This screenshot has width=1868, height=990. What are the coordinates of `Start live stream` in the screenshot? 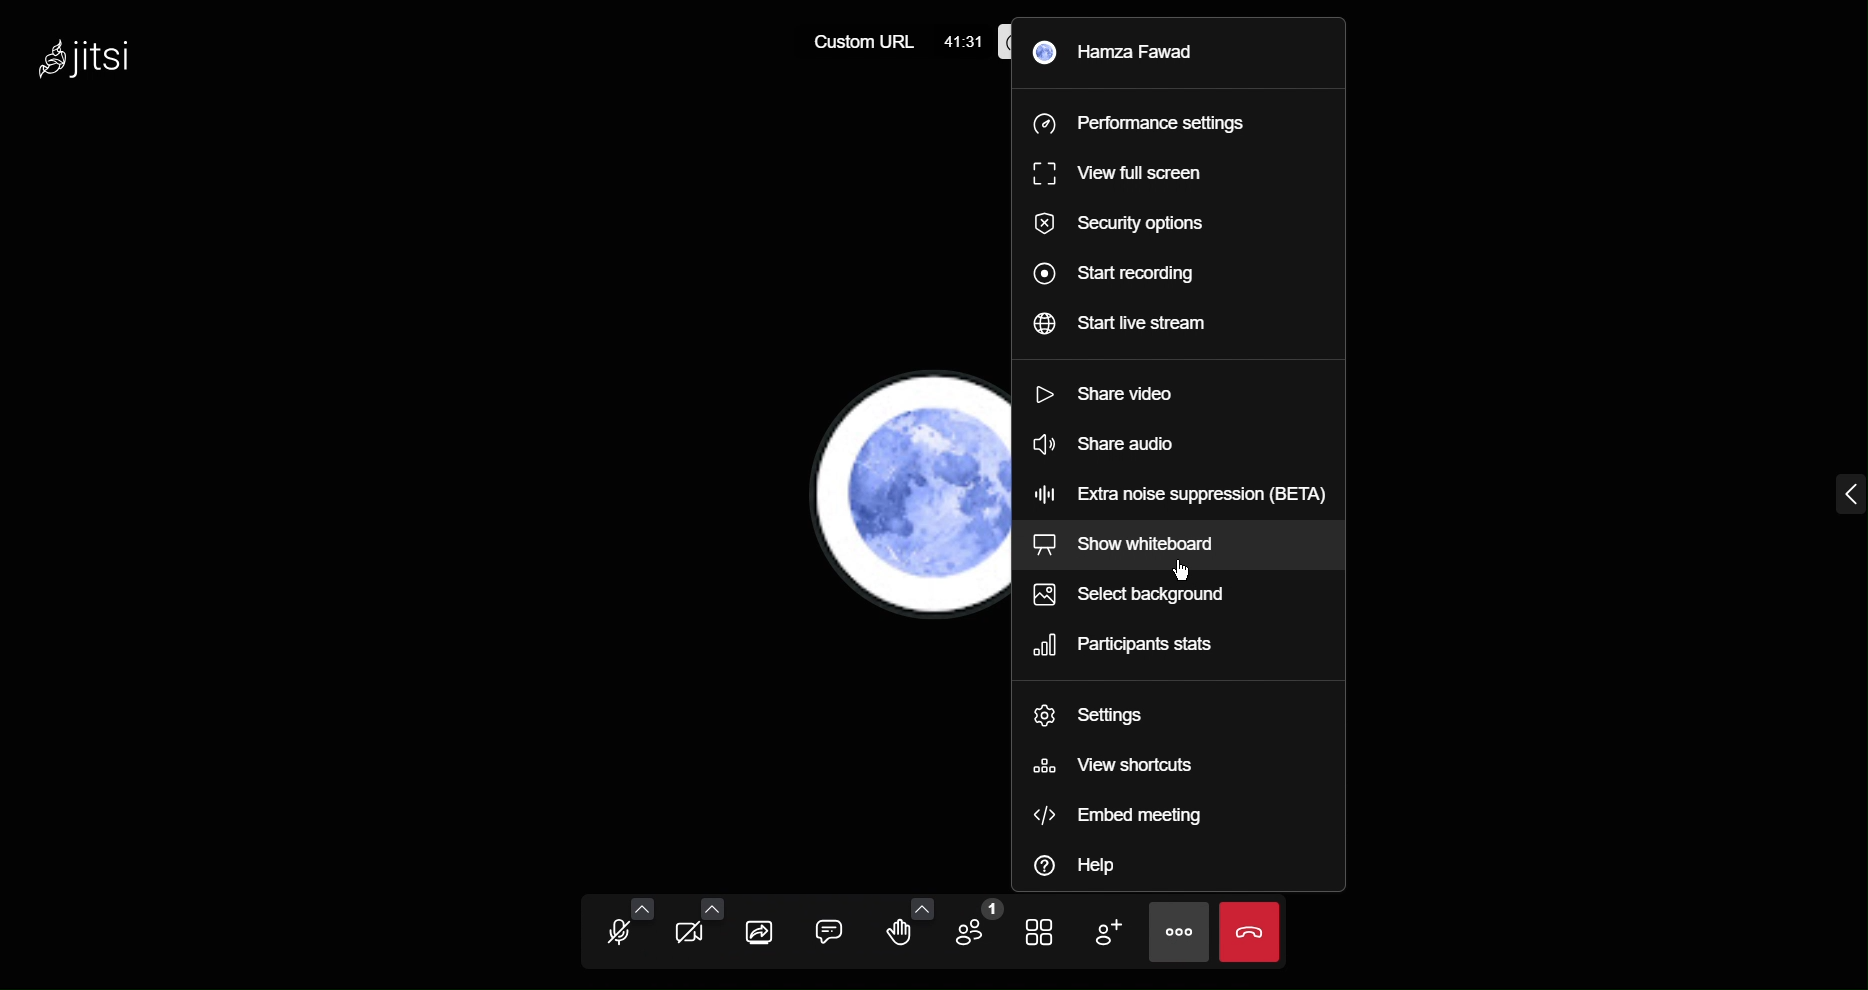 It's located at (1121, 329).